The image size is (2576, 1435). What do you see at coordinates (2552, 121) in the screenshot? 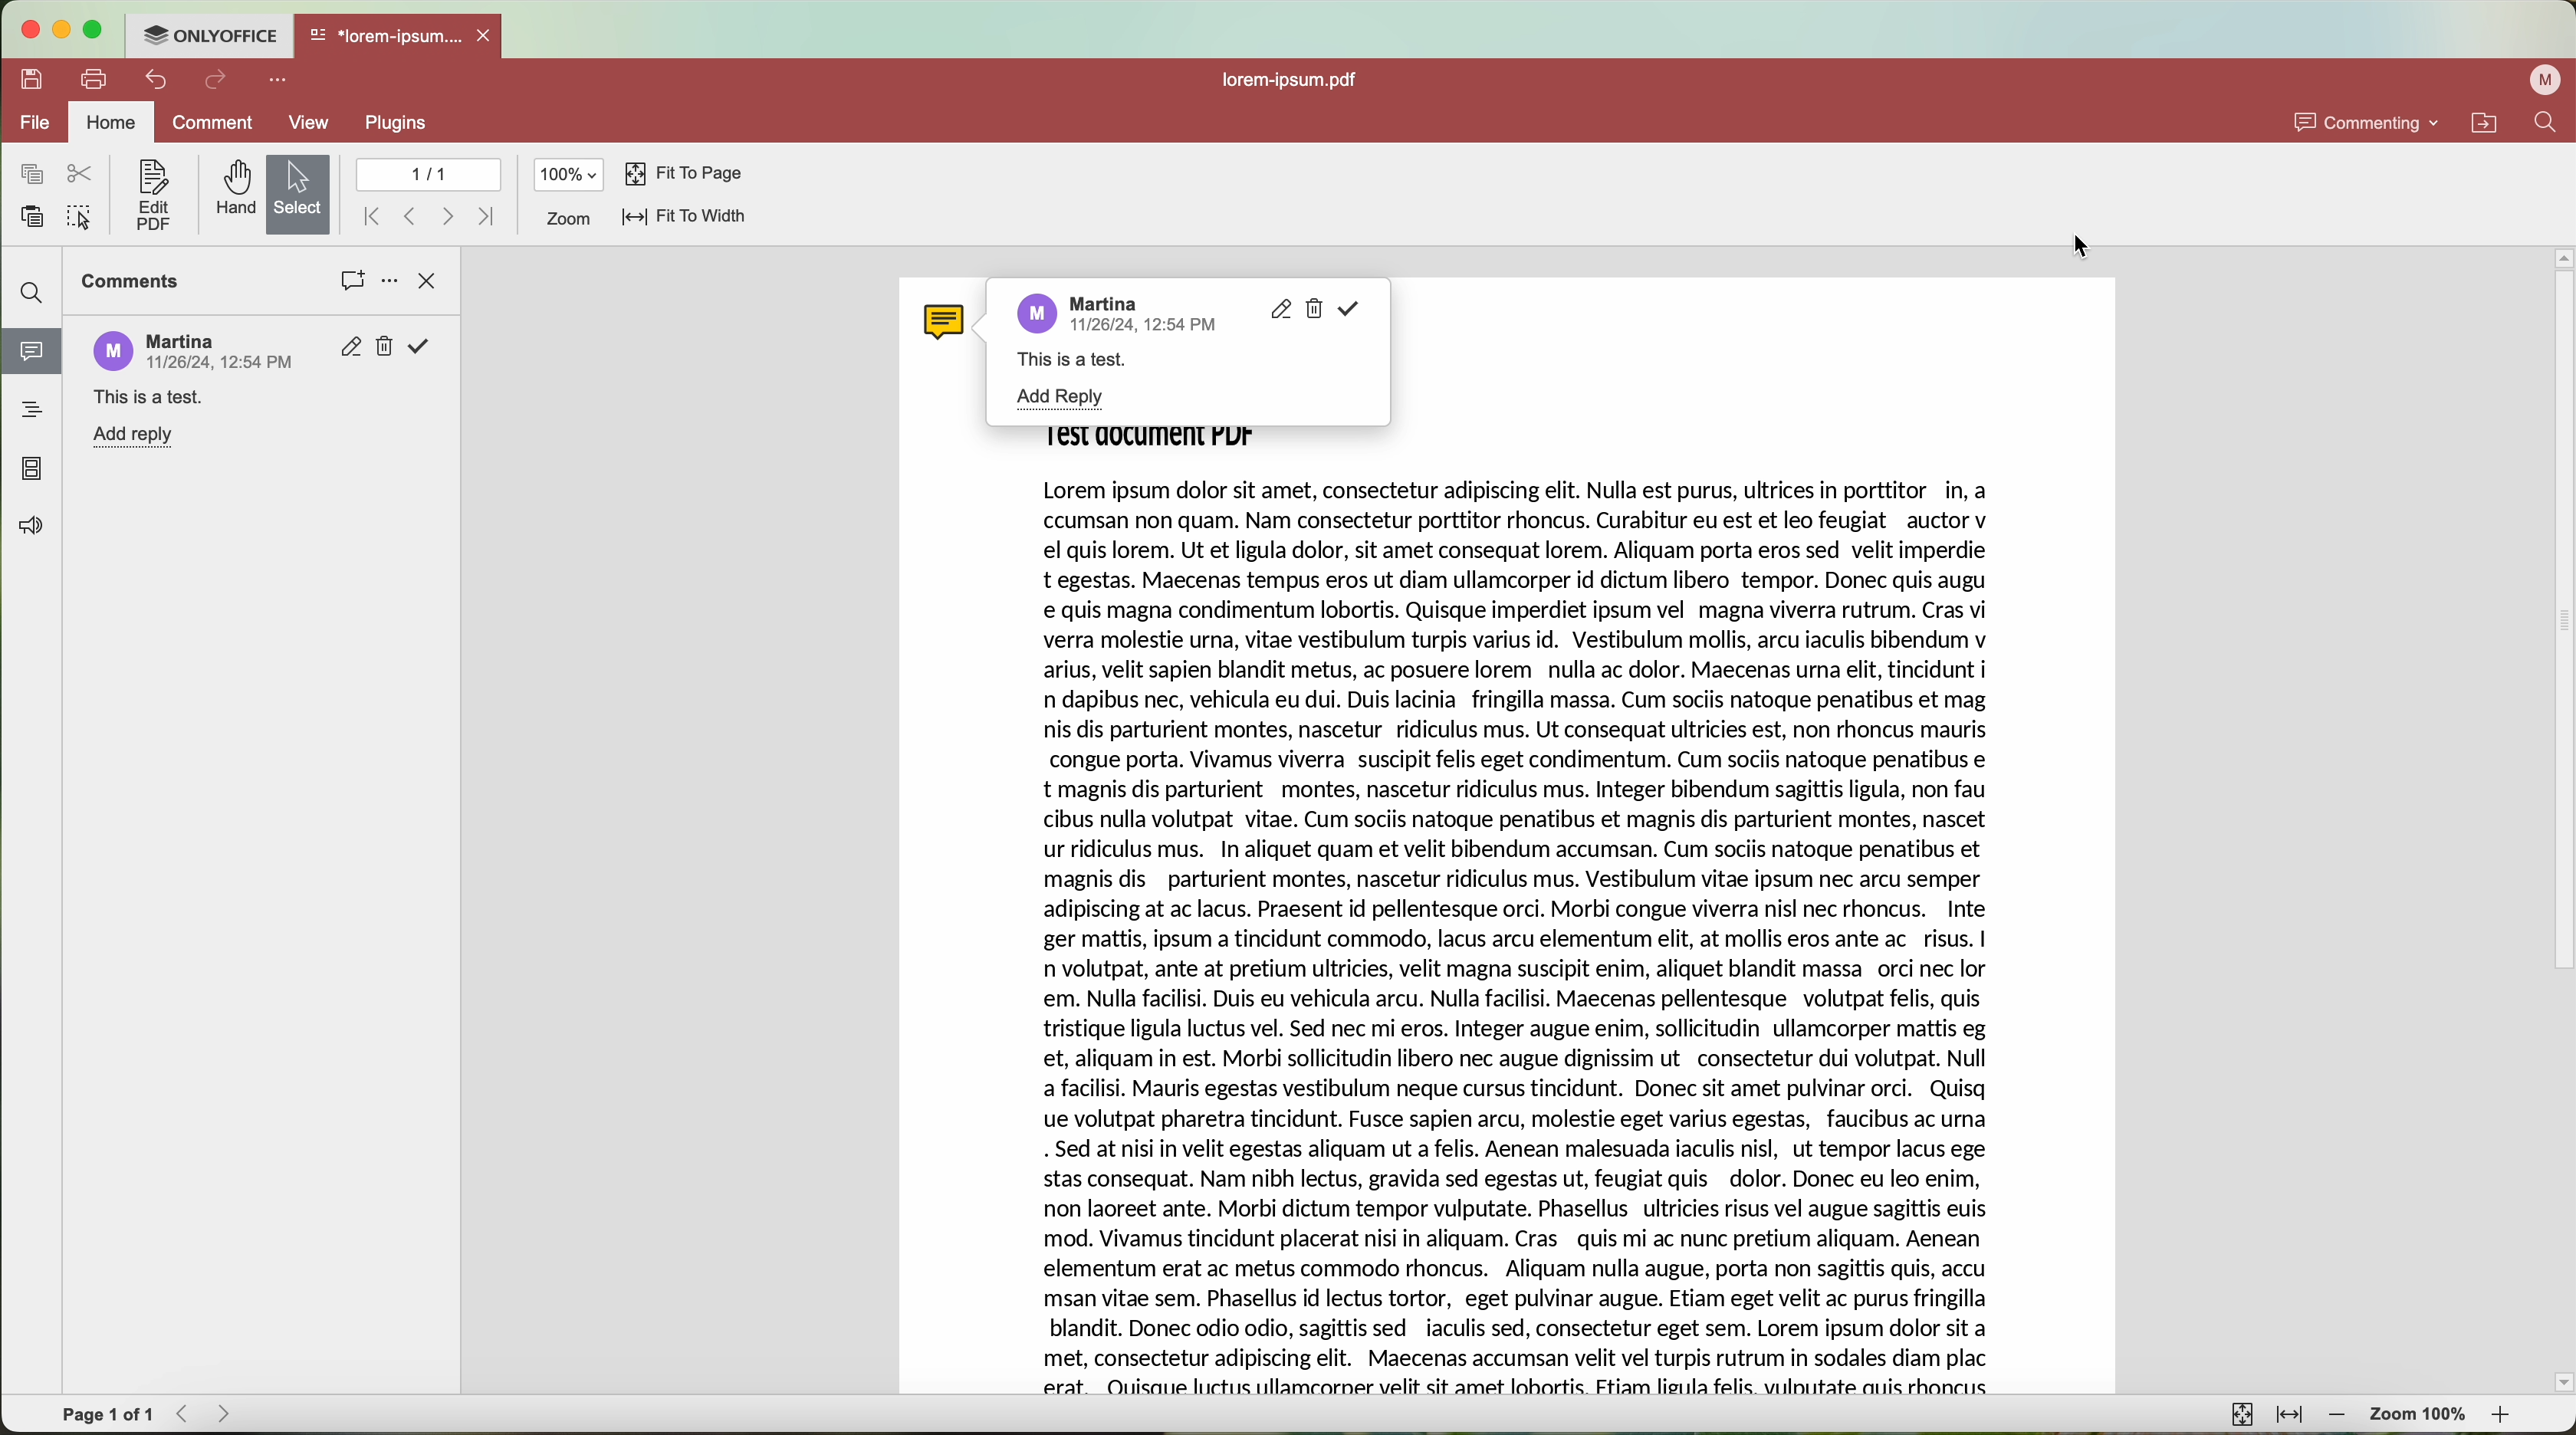
I see `search` at bounding box center [2552, 121].